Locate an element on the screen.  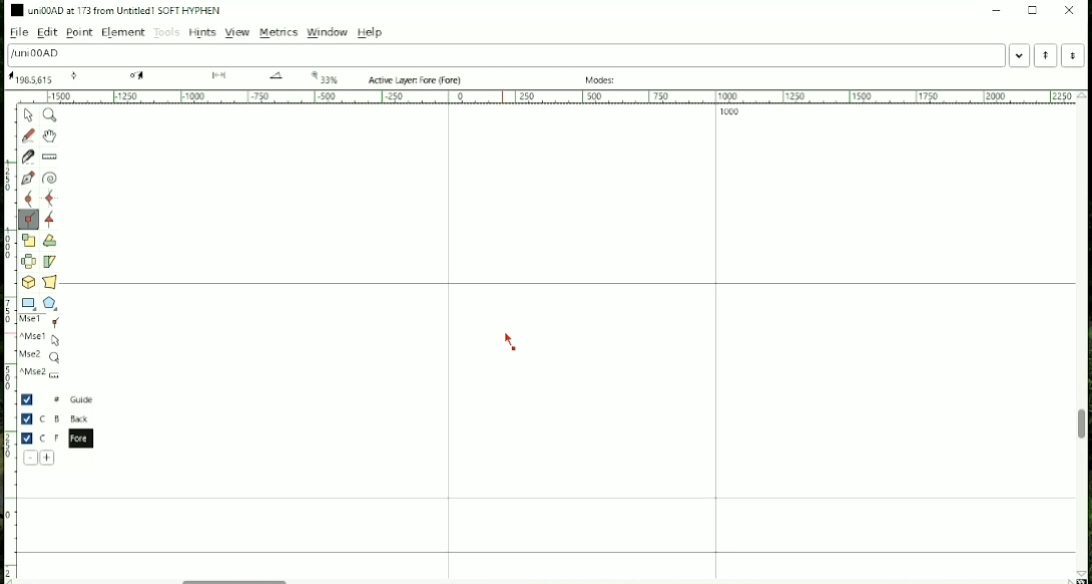
Add a curve point always either horizontal or vertical is located at coordinates (51, 198).